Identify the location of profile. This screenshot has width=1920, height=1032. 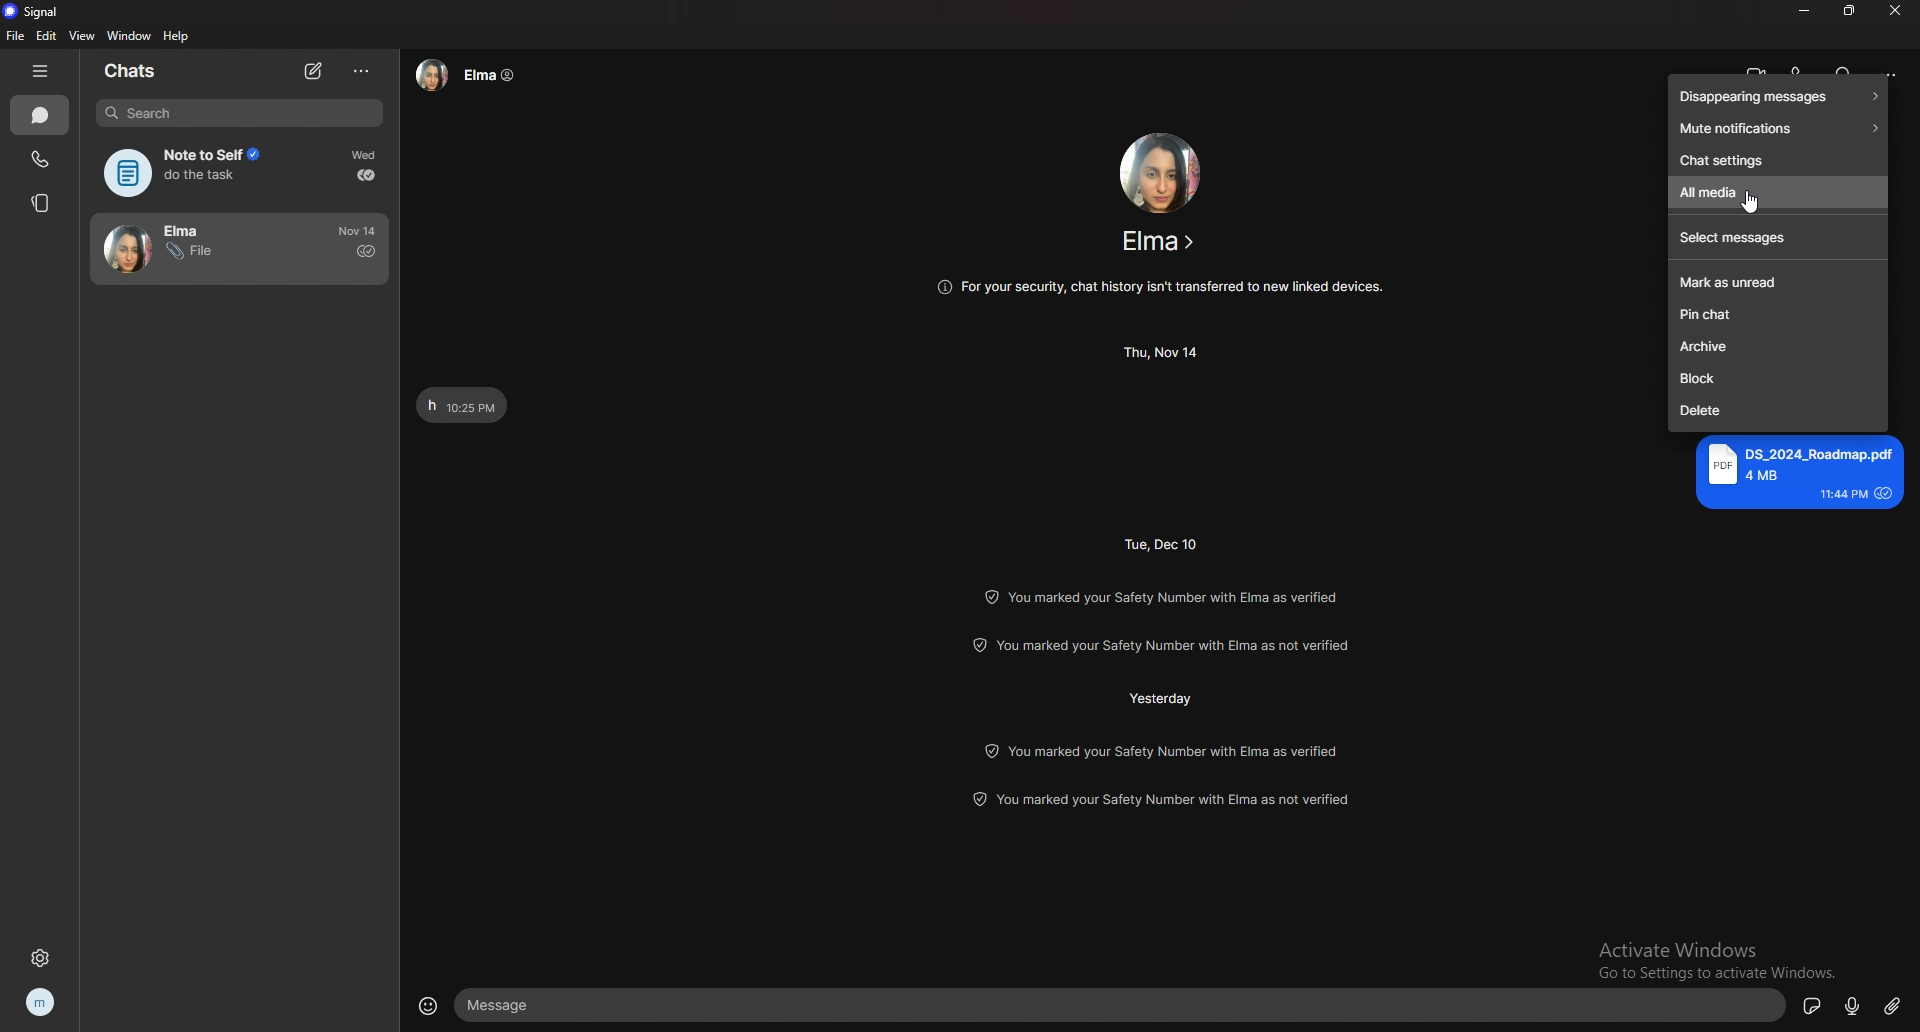
(42, 1003).